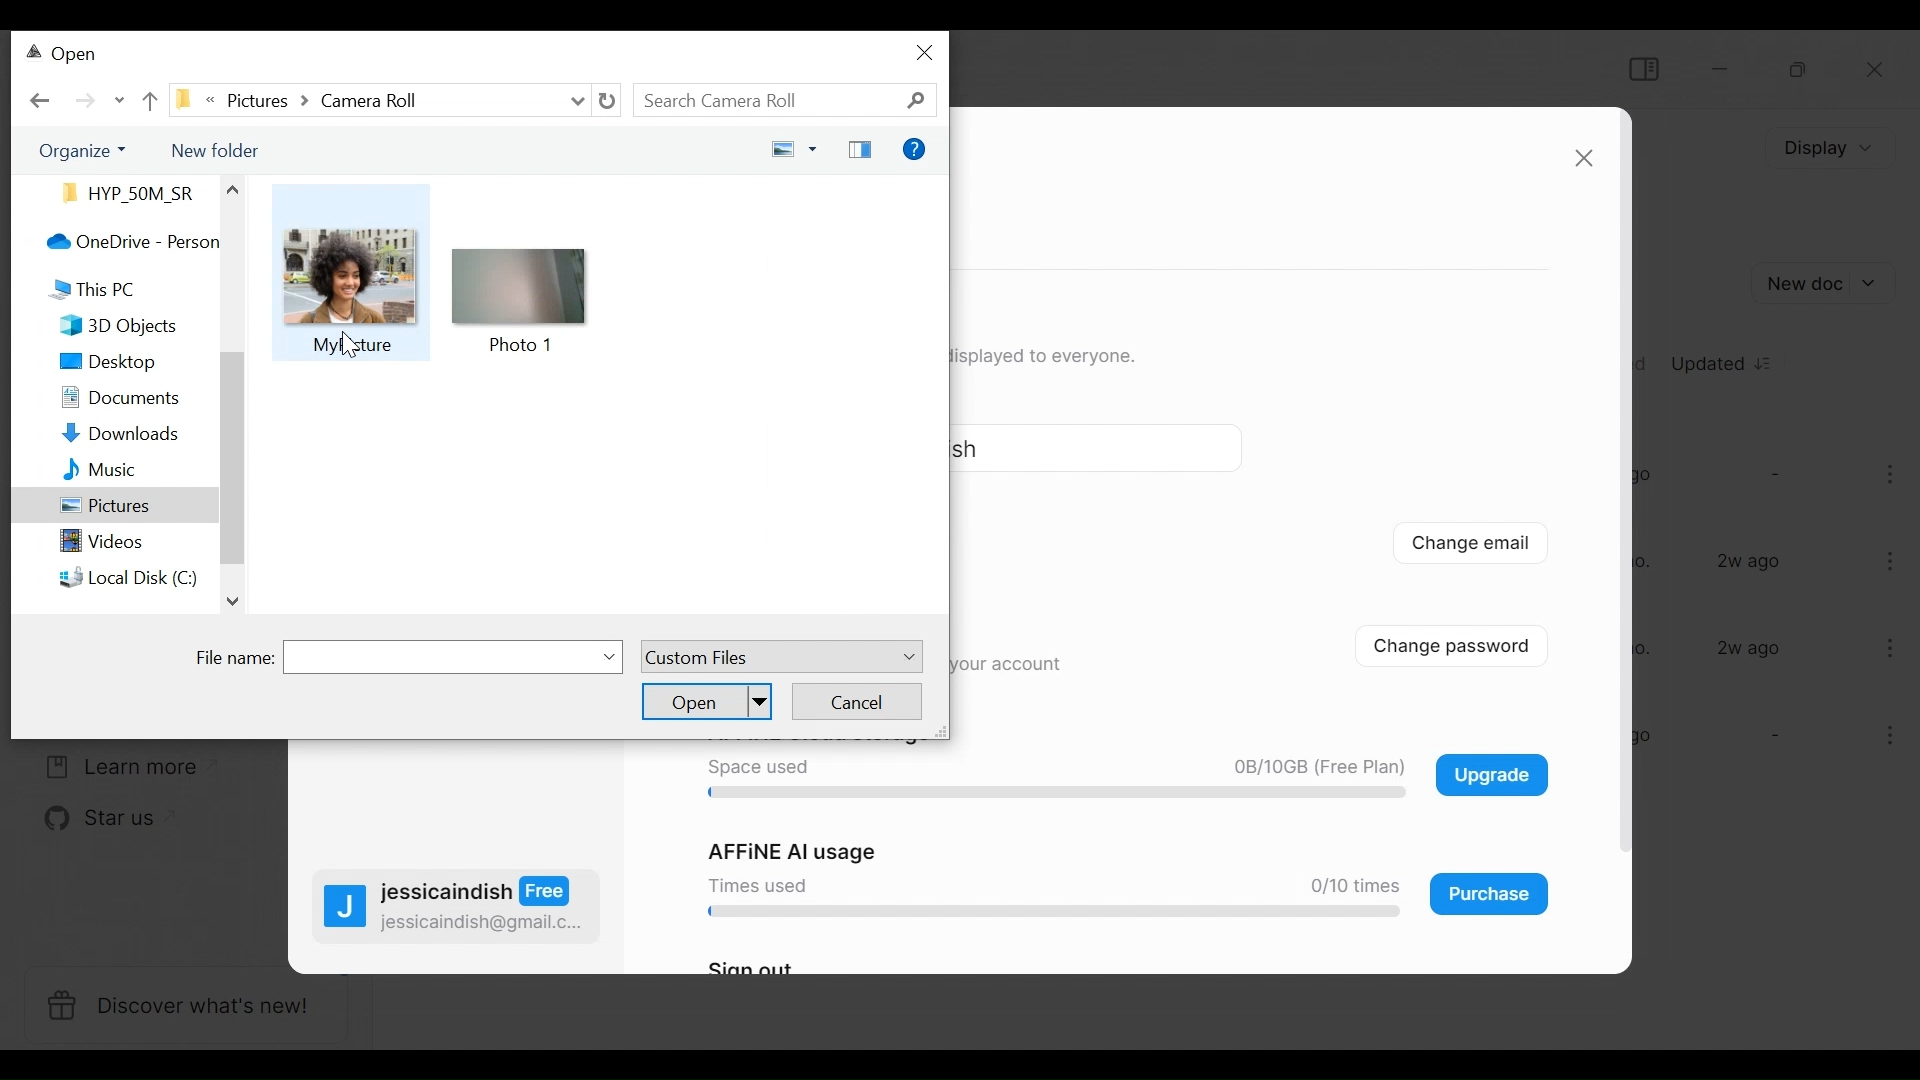 This screenshot has height=1080, width=1920. I want to click on Restore, so click(1796, 70).